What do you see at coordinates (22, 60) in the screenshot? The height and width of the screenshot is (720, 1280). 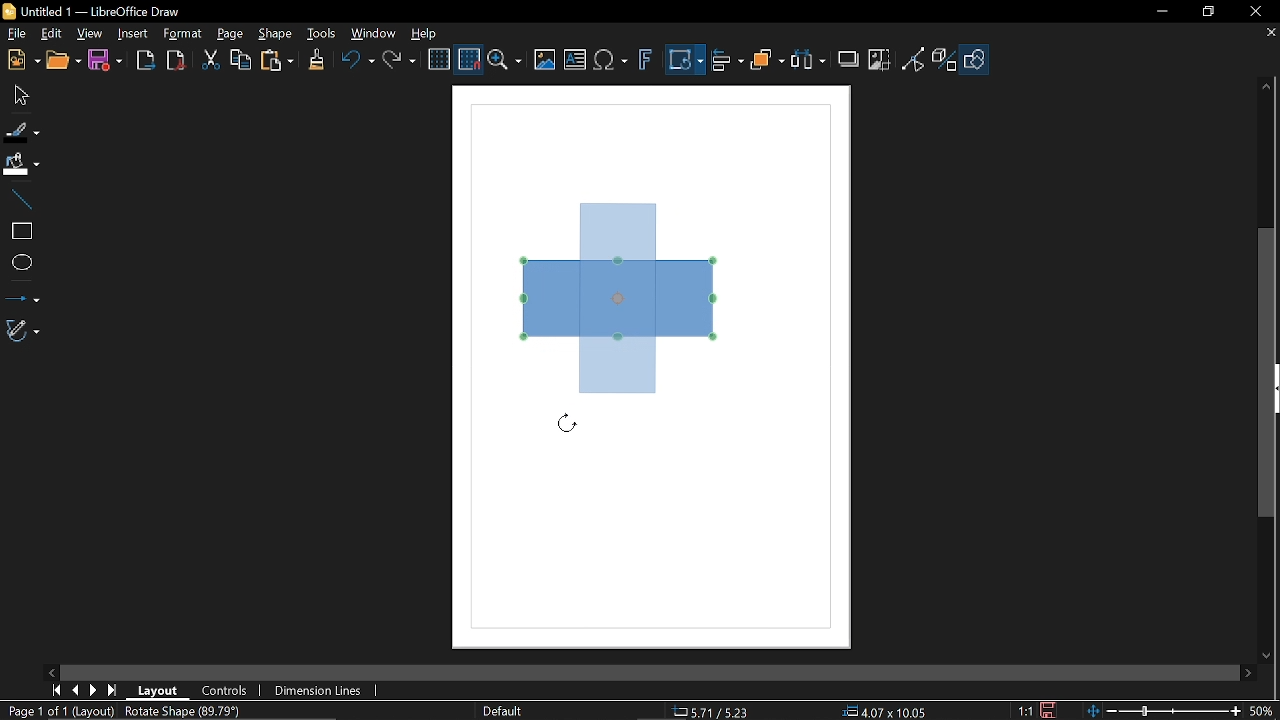 I see `New` at bounding box center [22, 60].